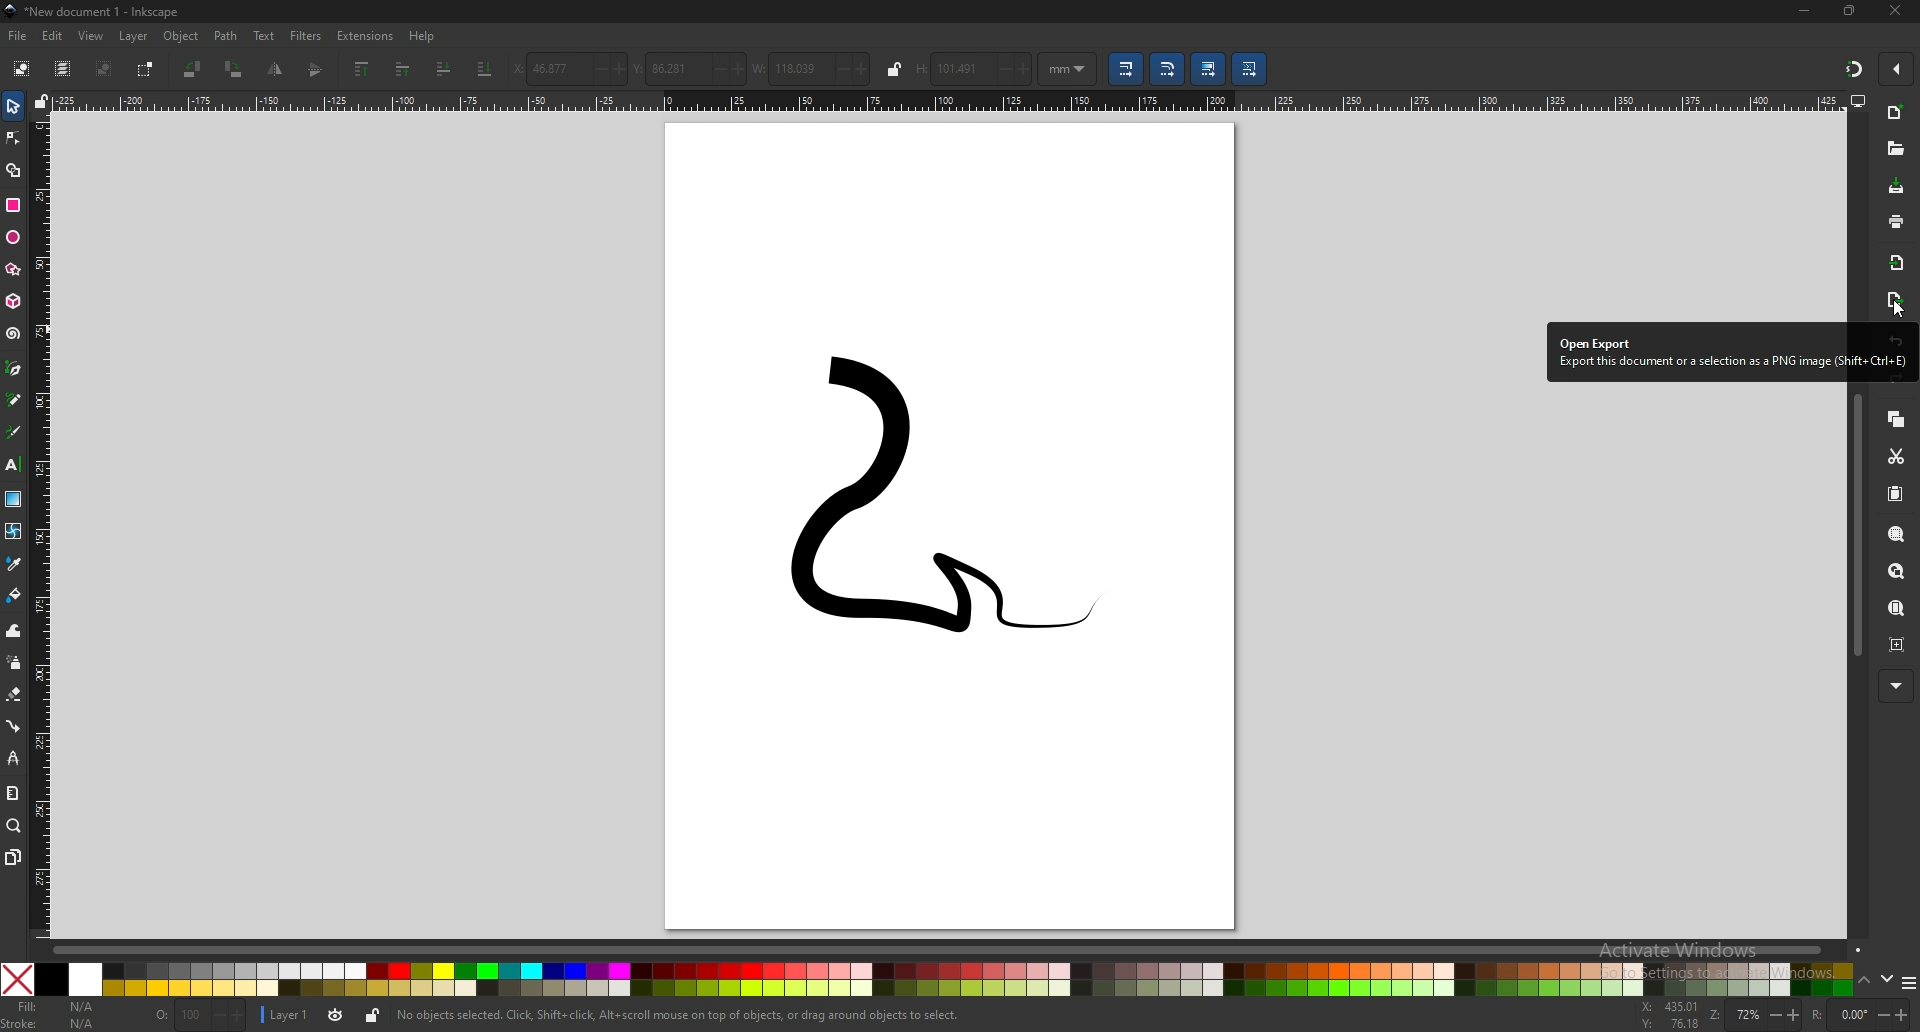  I want to click on ellipse, so click(13, 238).